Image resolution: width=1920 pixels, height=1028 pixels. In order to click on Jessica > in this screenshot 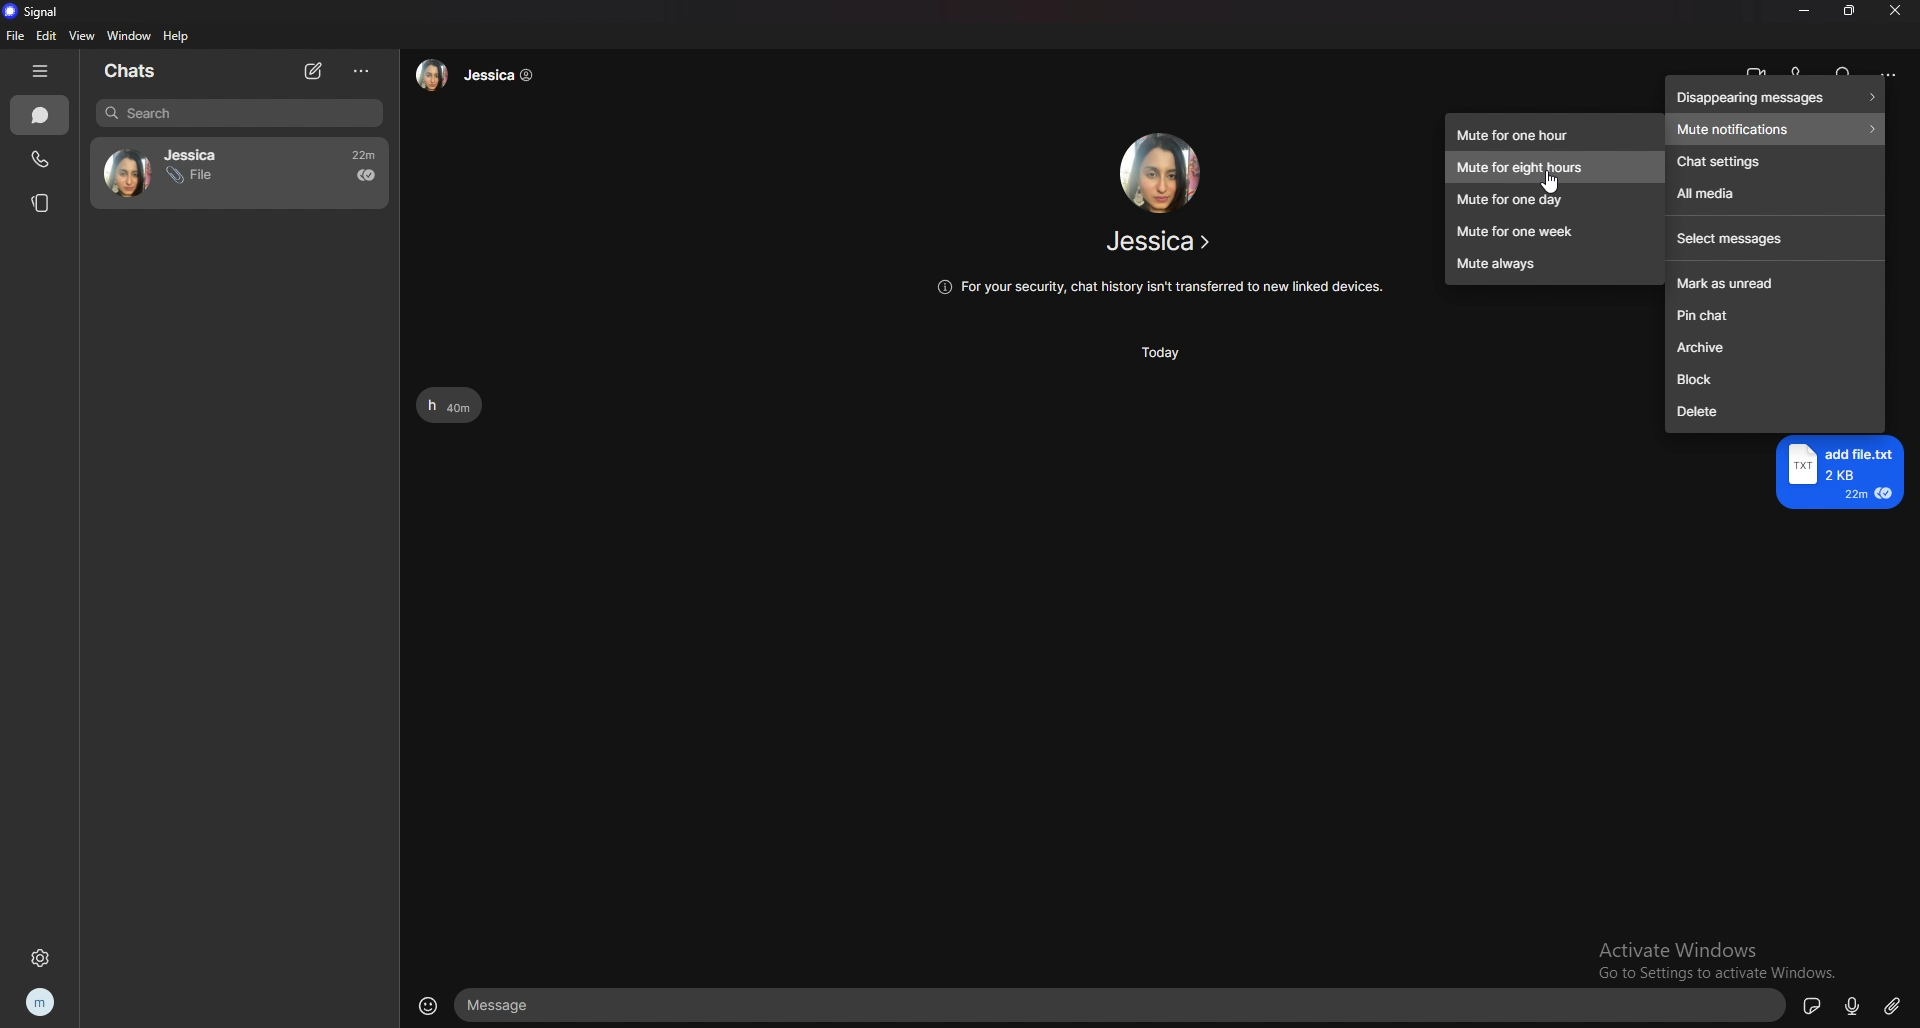, I will do `click(1167, 244)`.